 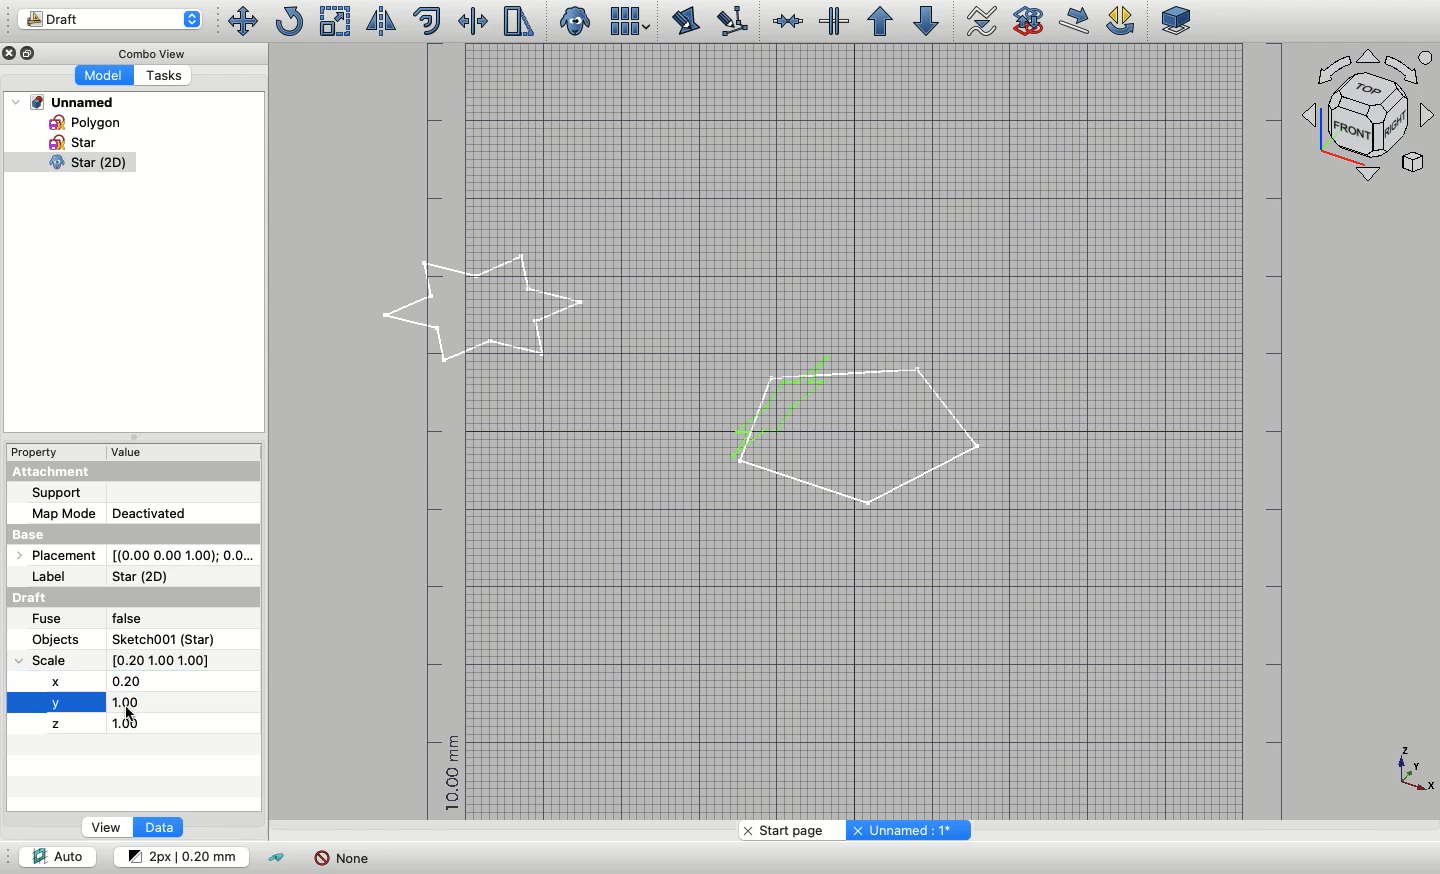 What do you see at coordinates (577, 22) in the screenshot?
I see `Close clone` at bounding box center [577, 22].